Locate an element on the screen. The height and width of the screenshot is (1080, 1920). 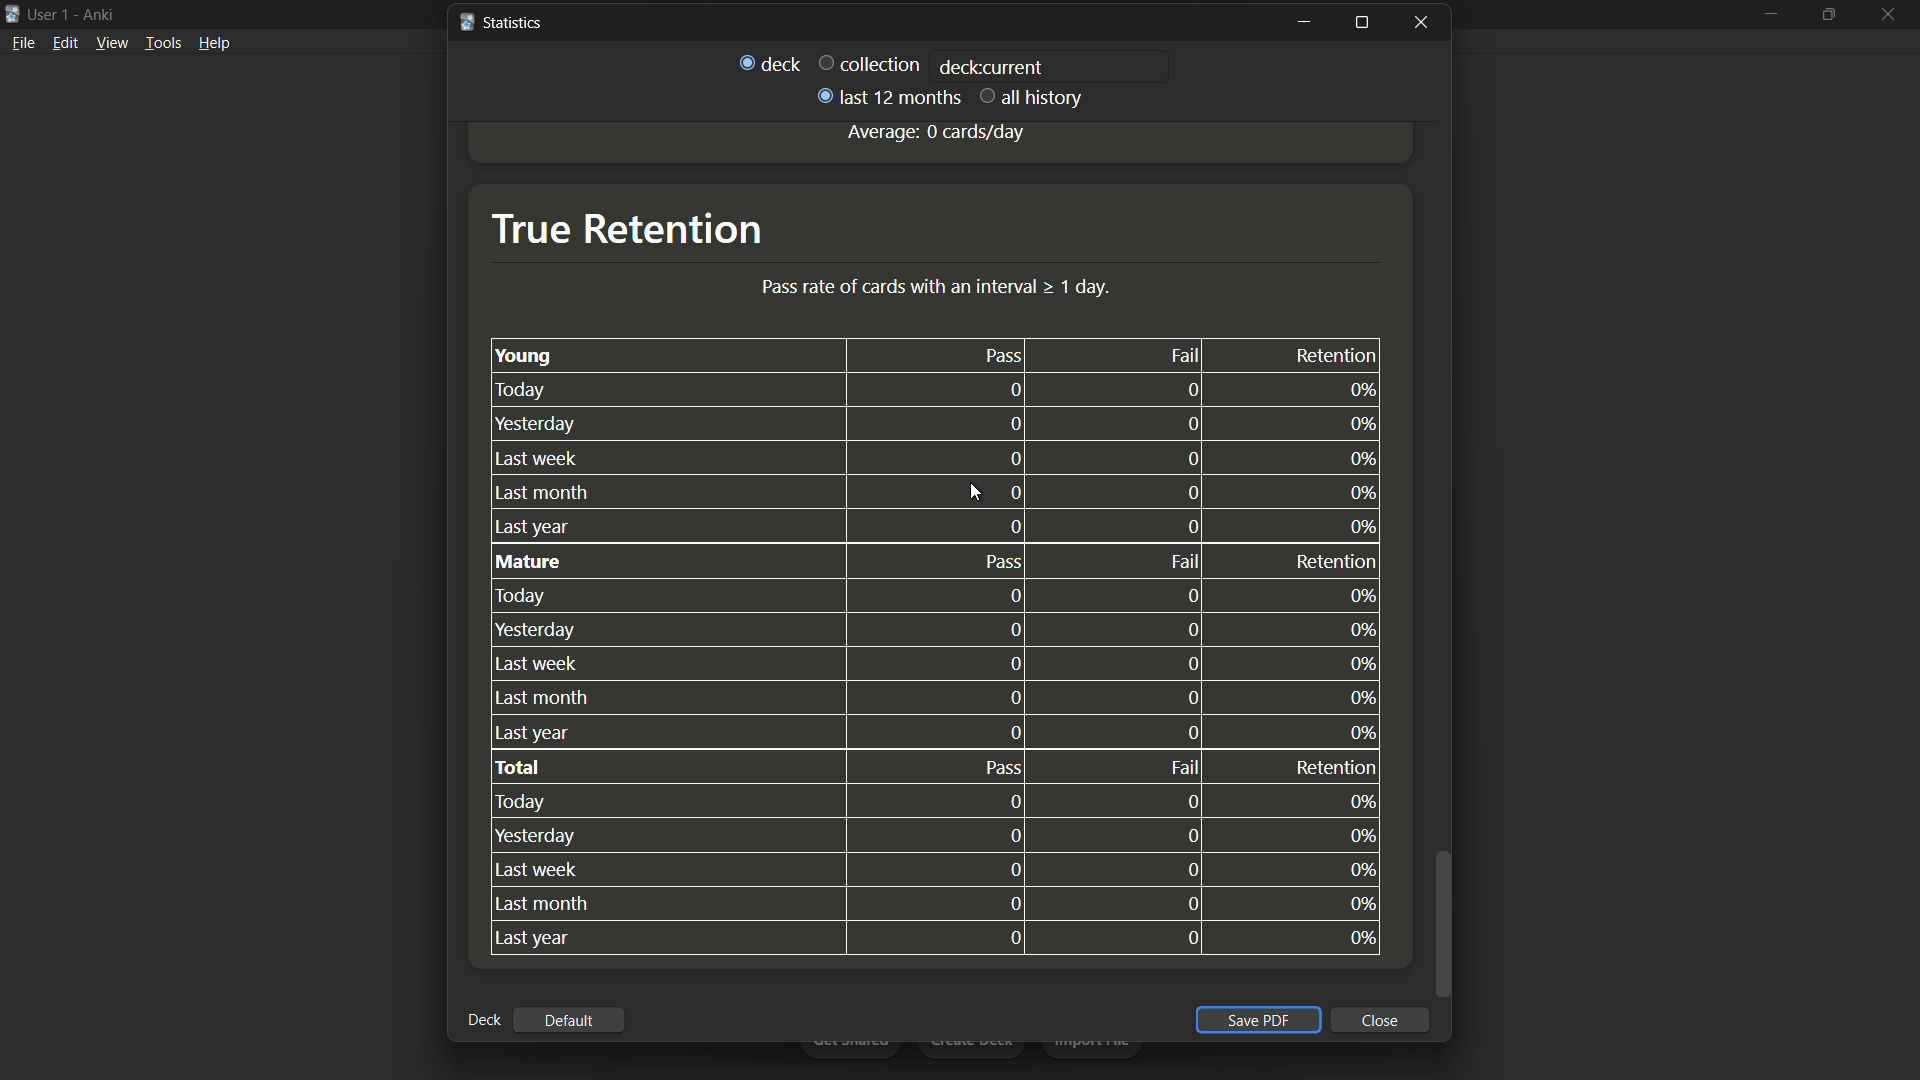
tools menu is located at coordinates (162, 43).